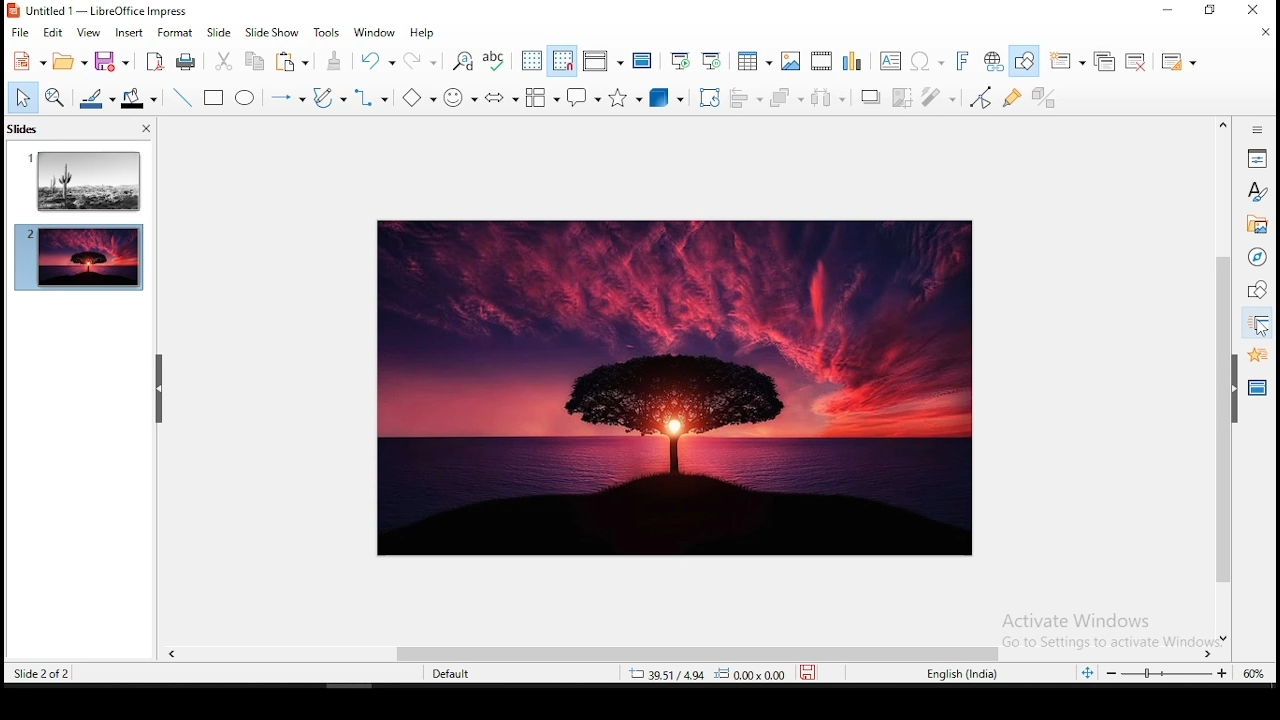  I want to click on gallery, so click(1259, 225).